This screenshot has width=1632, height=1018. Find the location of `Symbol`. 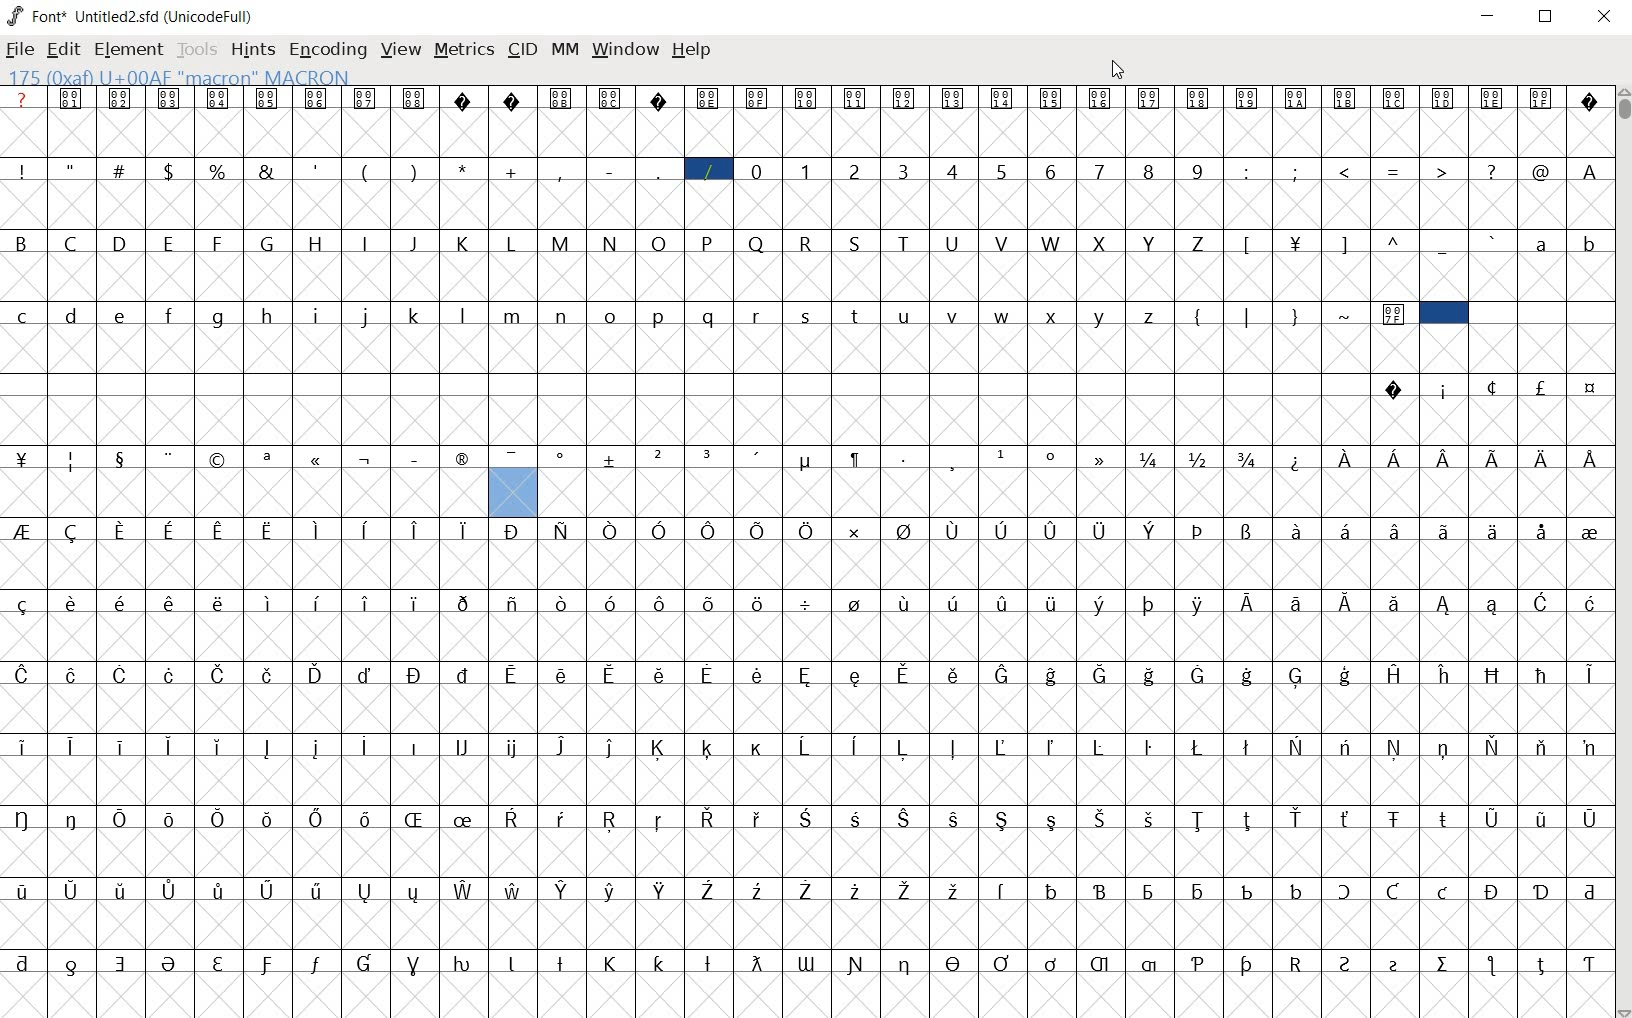

Symbol is located at coordinates (513, 747).